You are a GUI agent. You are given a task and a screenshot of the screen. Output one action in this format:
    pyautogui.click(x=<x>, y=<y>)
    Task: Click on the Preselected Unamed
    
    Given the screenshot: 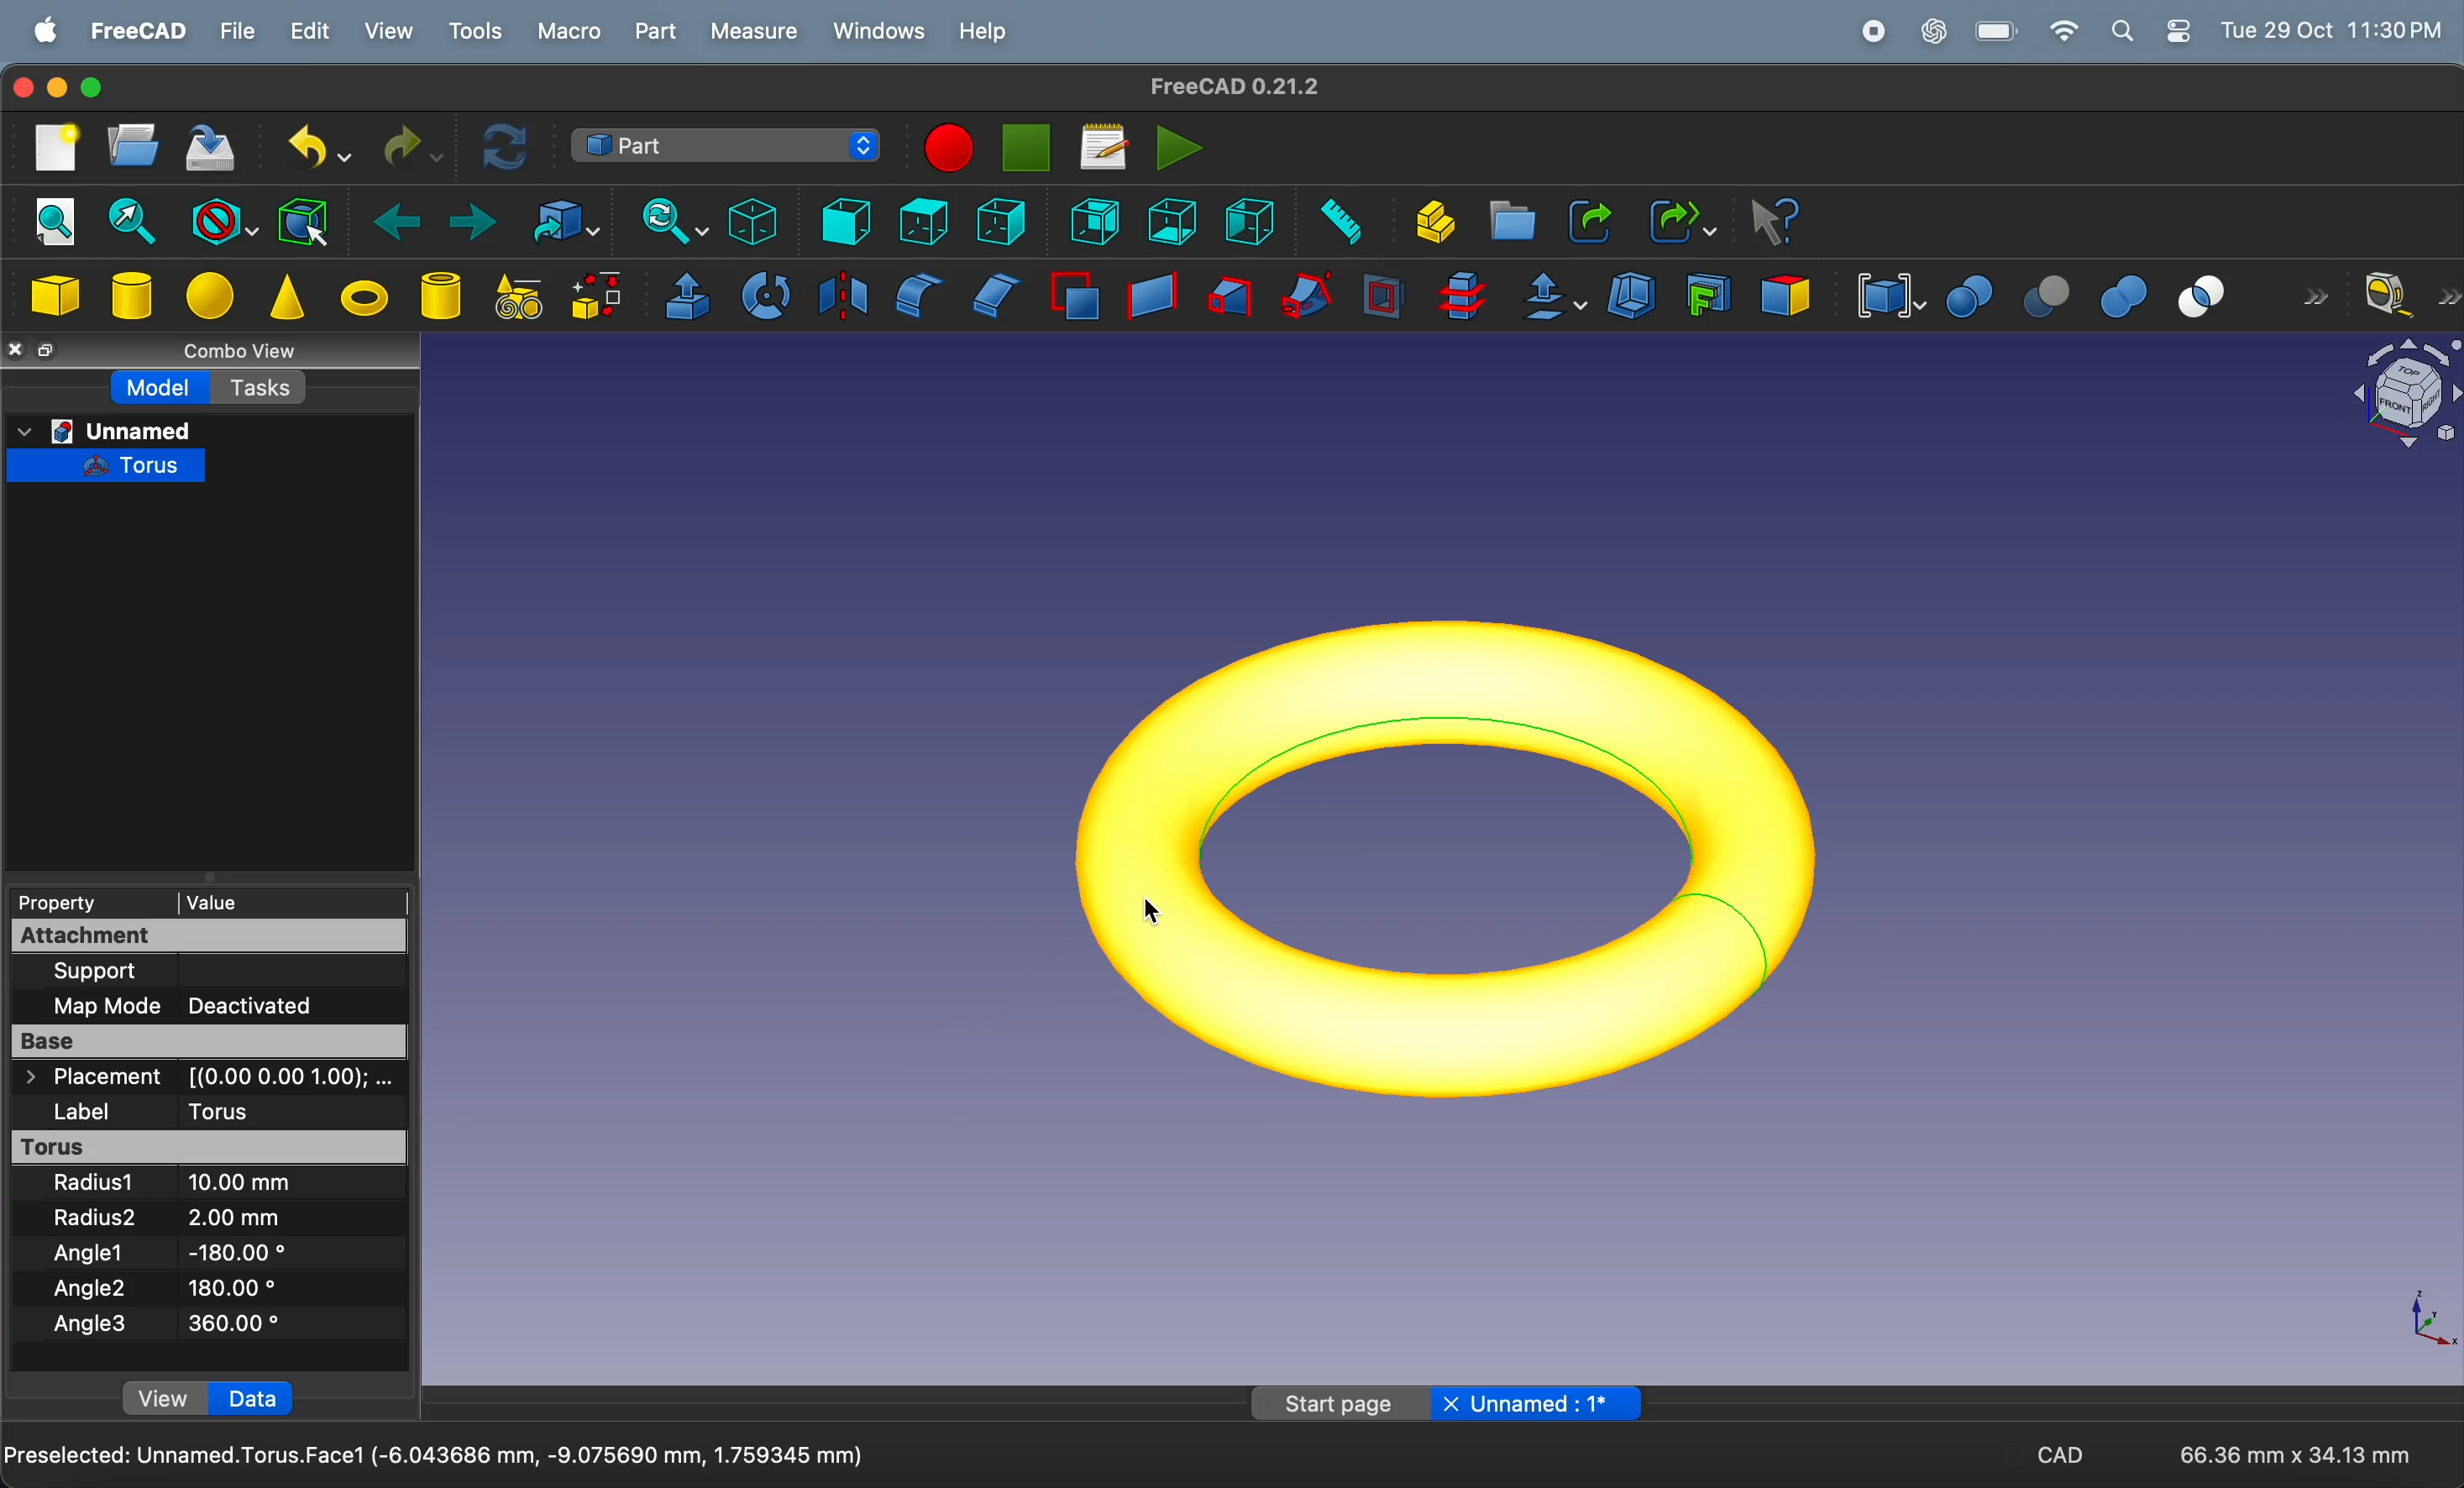 What is the action you would take?
    pyautogui.click(x=436, y=1457)
    